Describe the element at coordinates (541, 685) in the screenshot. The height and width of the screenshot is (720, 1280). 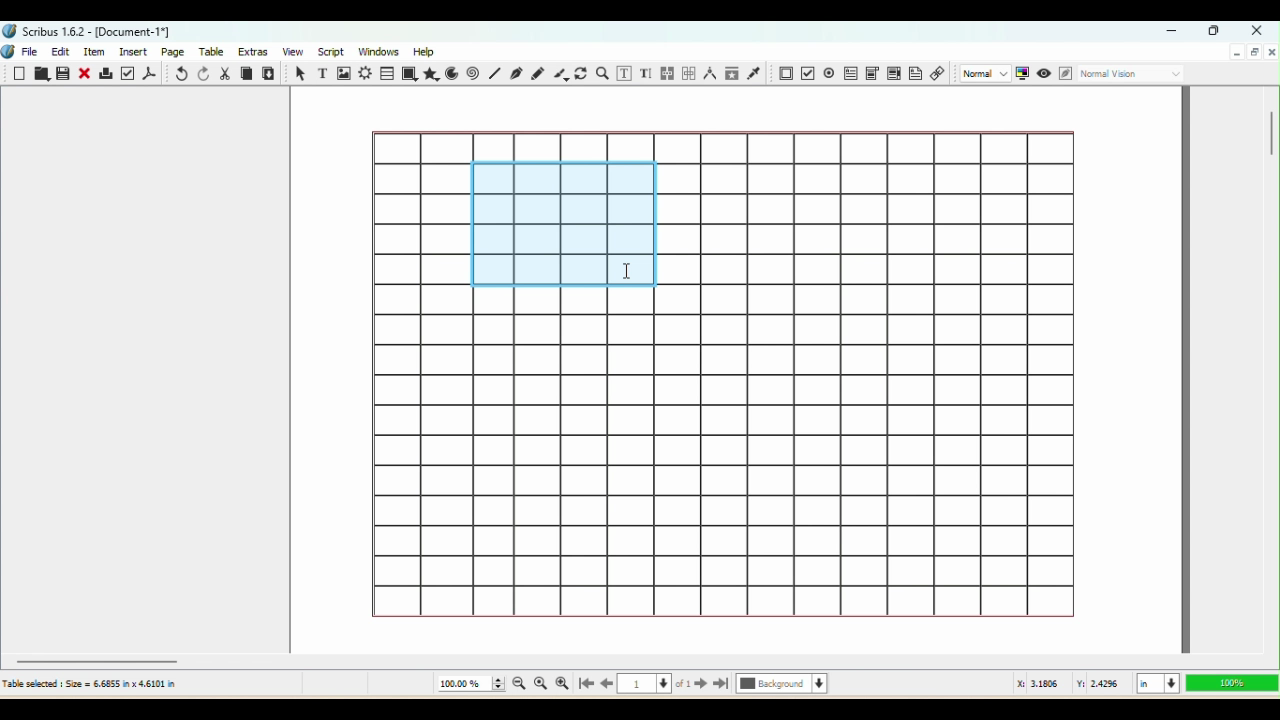
I see `Zoom to 100%` at that location.